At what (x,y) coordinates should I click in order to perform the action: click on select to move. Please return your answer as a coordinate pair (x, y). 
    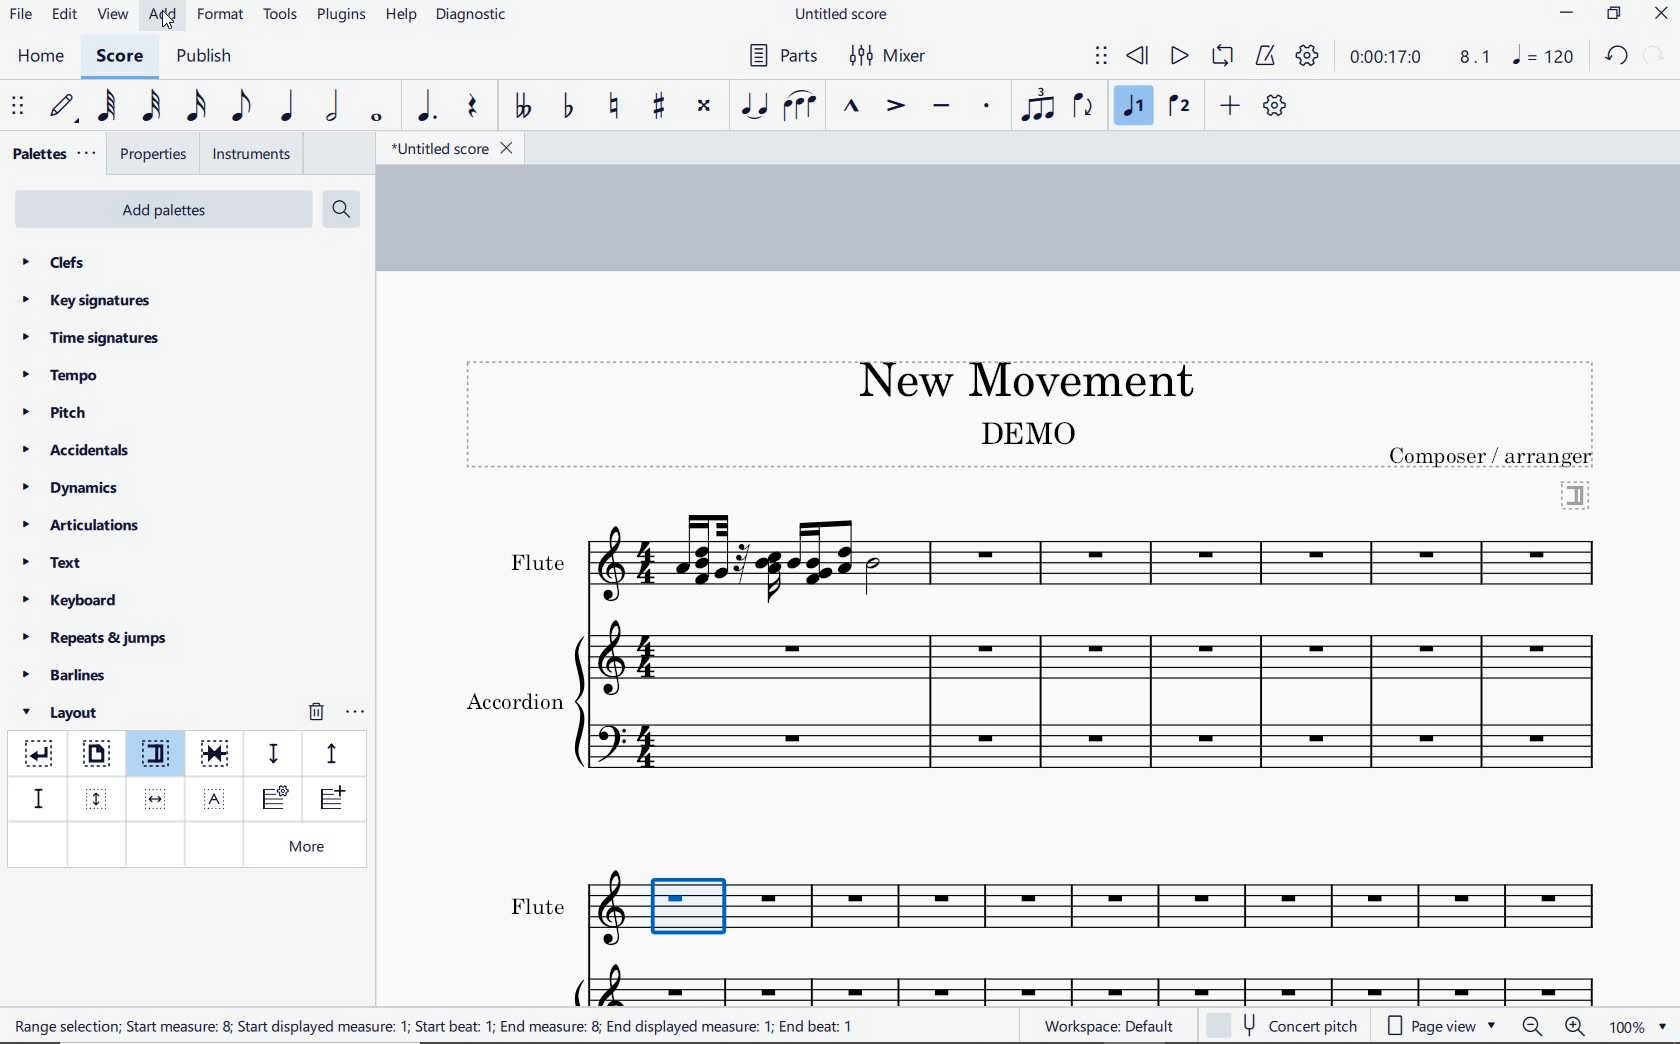
    Looking at the image, I should click on (20, 107).